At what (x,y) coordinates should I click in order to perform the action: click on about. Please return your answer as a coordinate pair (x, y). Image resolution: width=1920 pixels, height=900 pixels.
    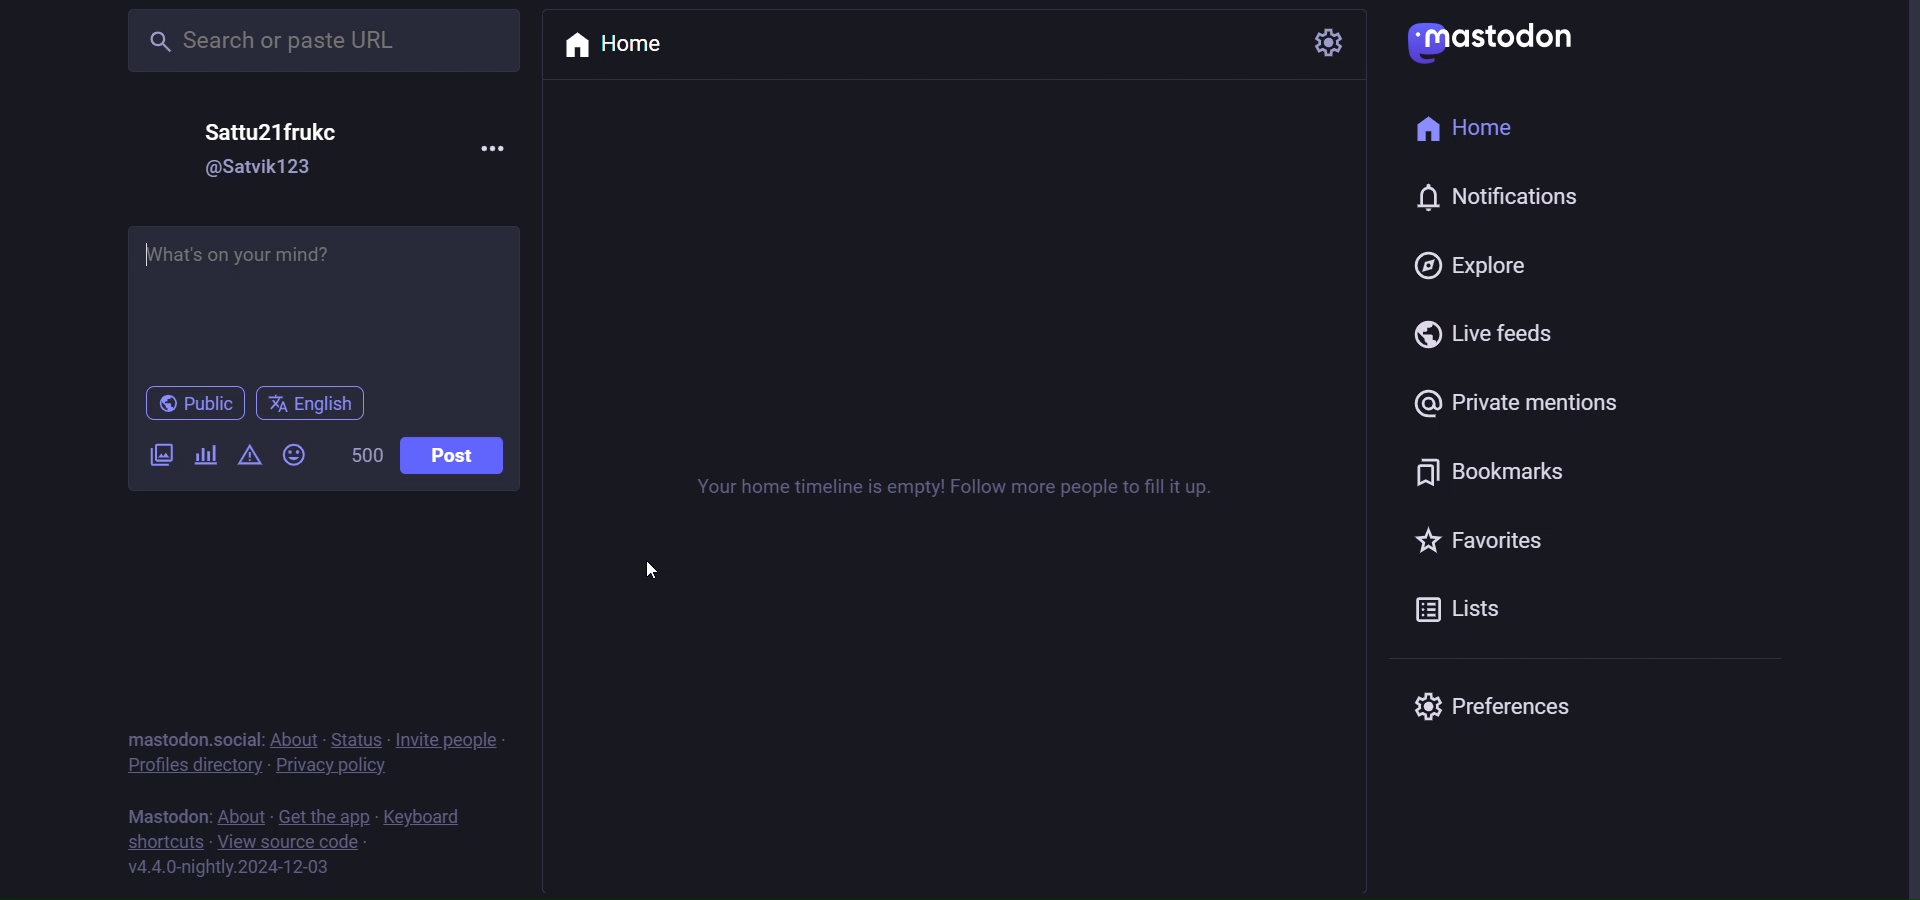
    Looking at the image, I should click on (246, 815).